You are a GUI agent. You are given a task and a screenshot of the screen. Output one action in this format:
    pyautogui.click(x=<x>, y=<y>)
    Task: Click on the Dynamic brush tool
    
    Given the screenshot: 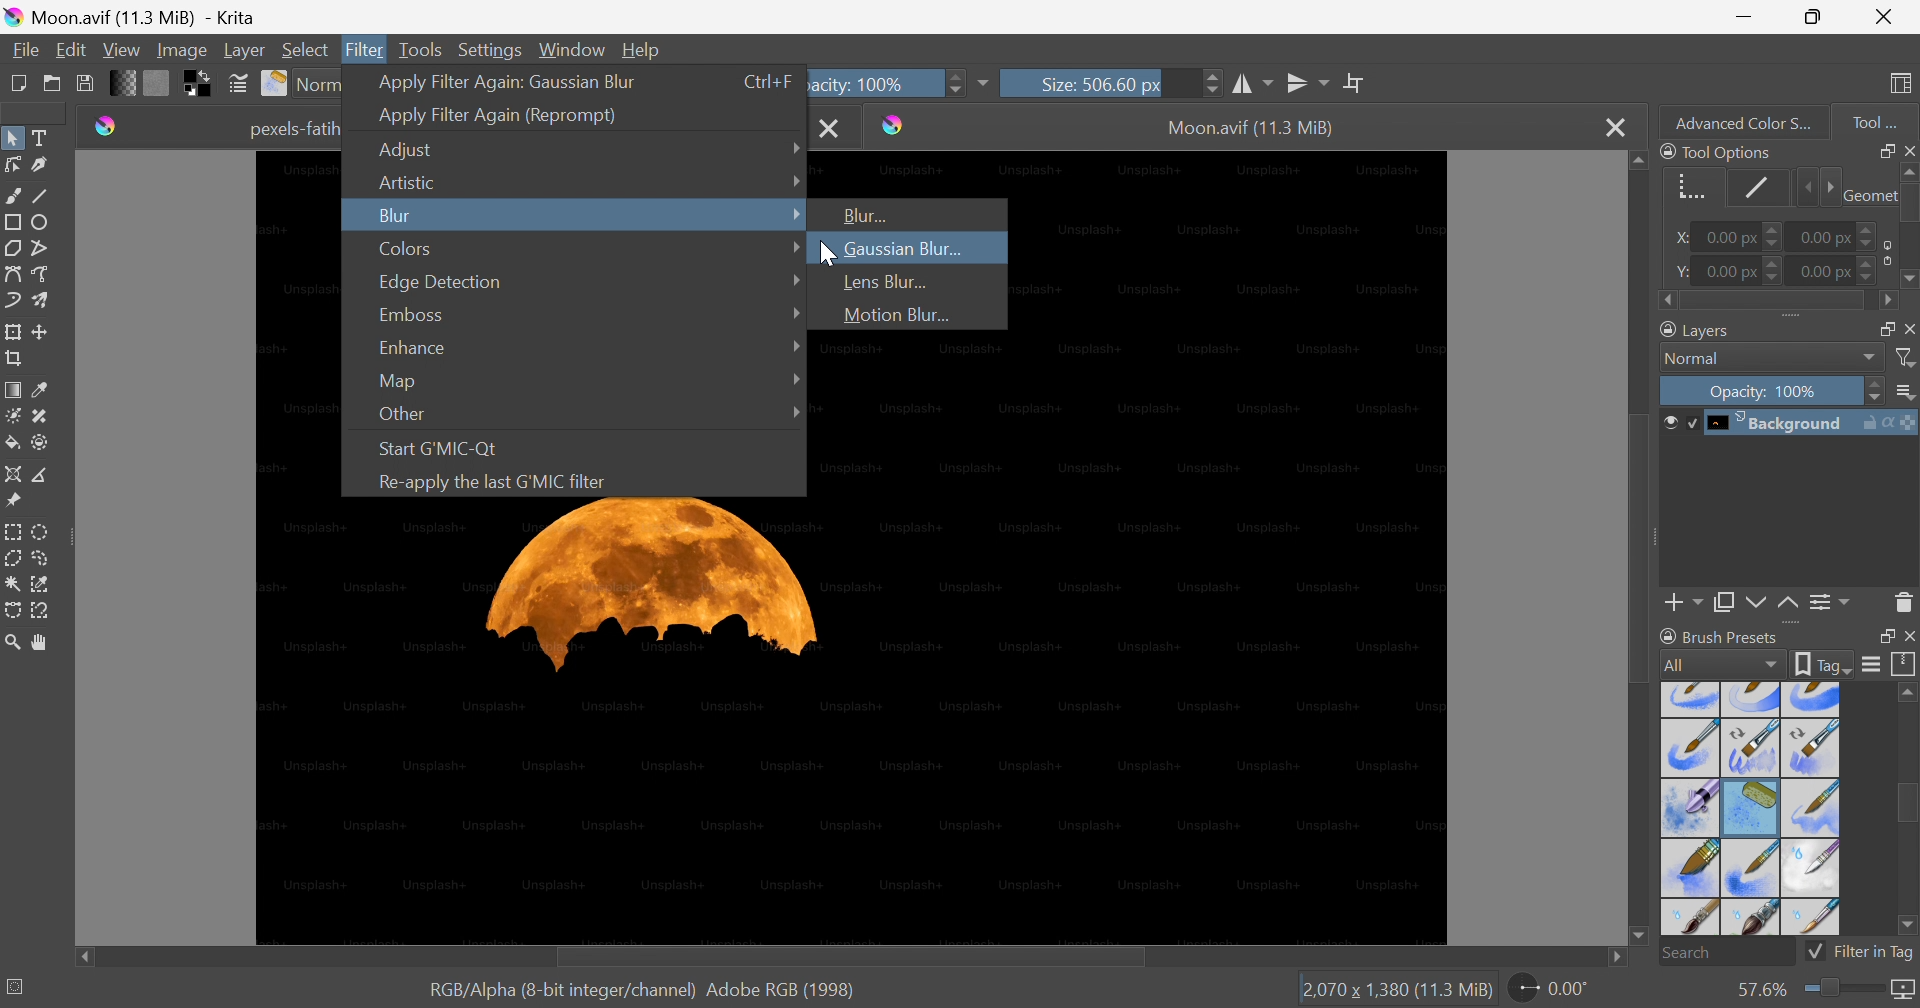 What is the action you would take?
    pyautogui.click(x=14, y=304)
    